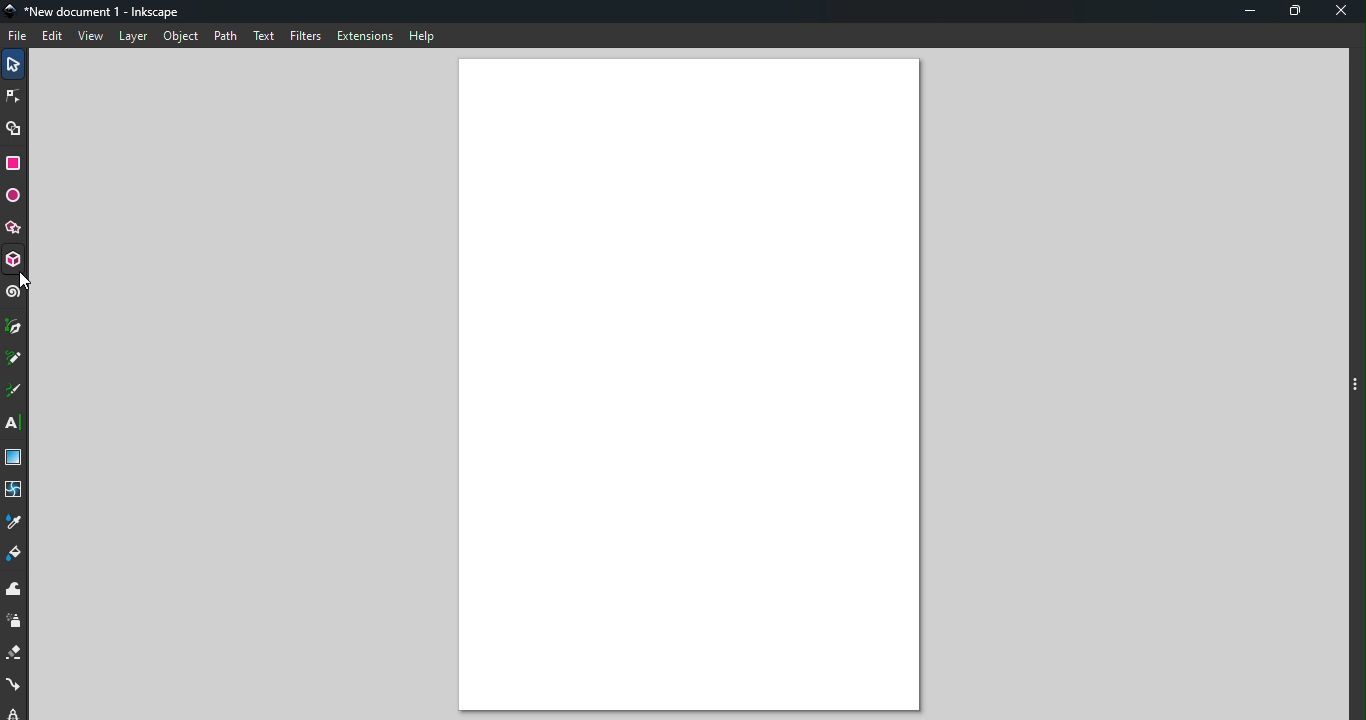  What do you see at coordinates (423, 36) in the screenshot?
I see `Help` at bounding box center [423, 36].